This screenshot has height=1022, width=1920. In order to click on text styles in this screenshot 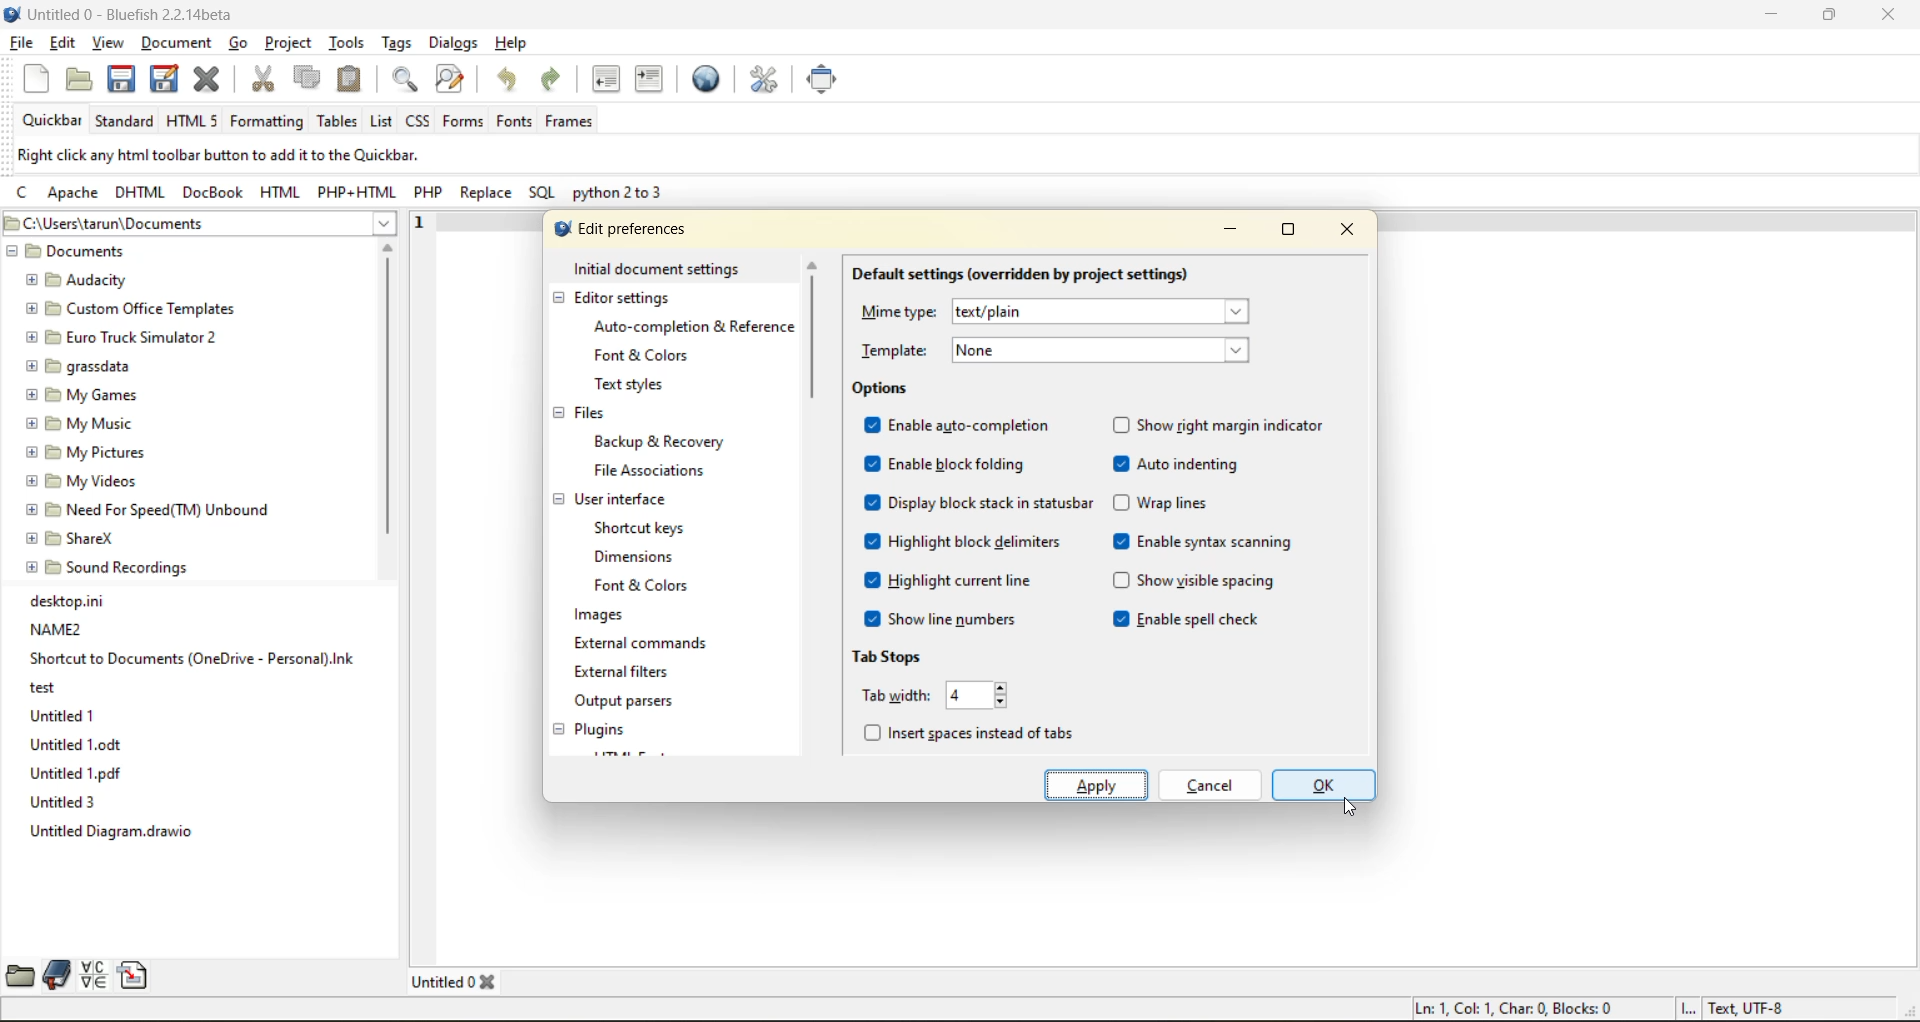, I will do `click(636, 385)`.